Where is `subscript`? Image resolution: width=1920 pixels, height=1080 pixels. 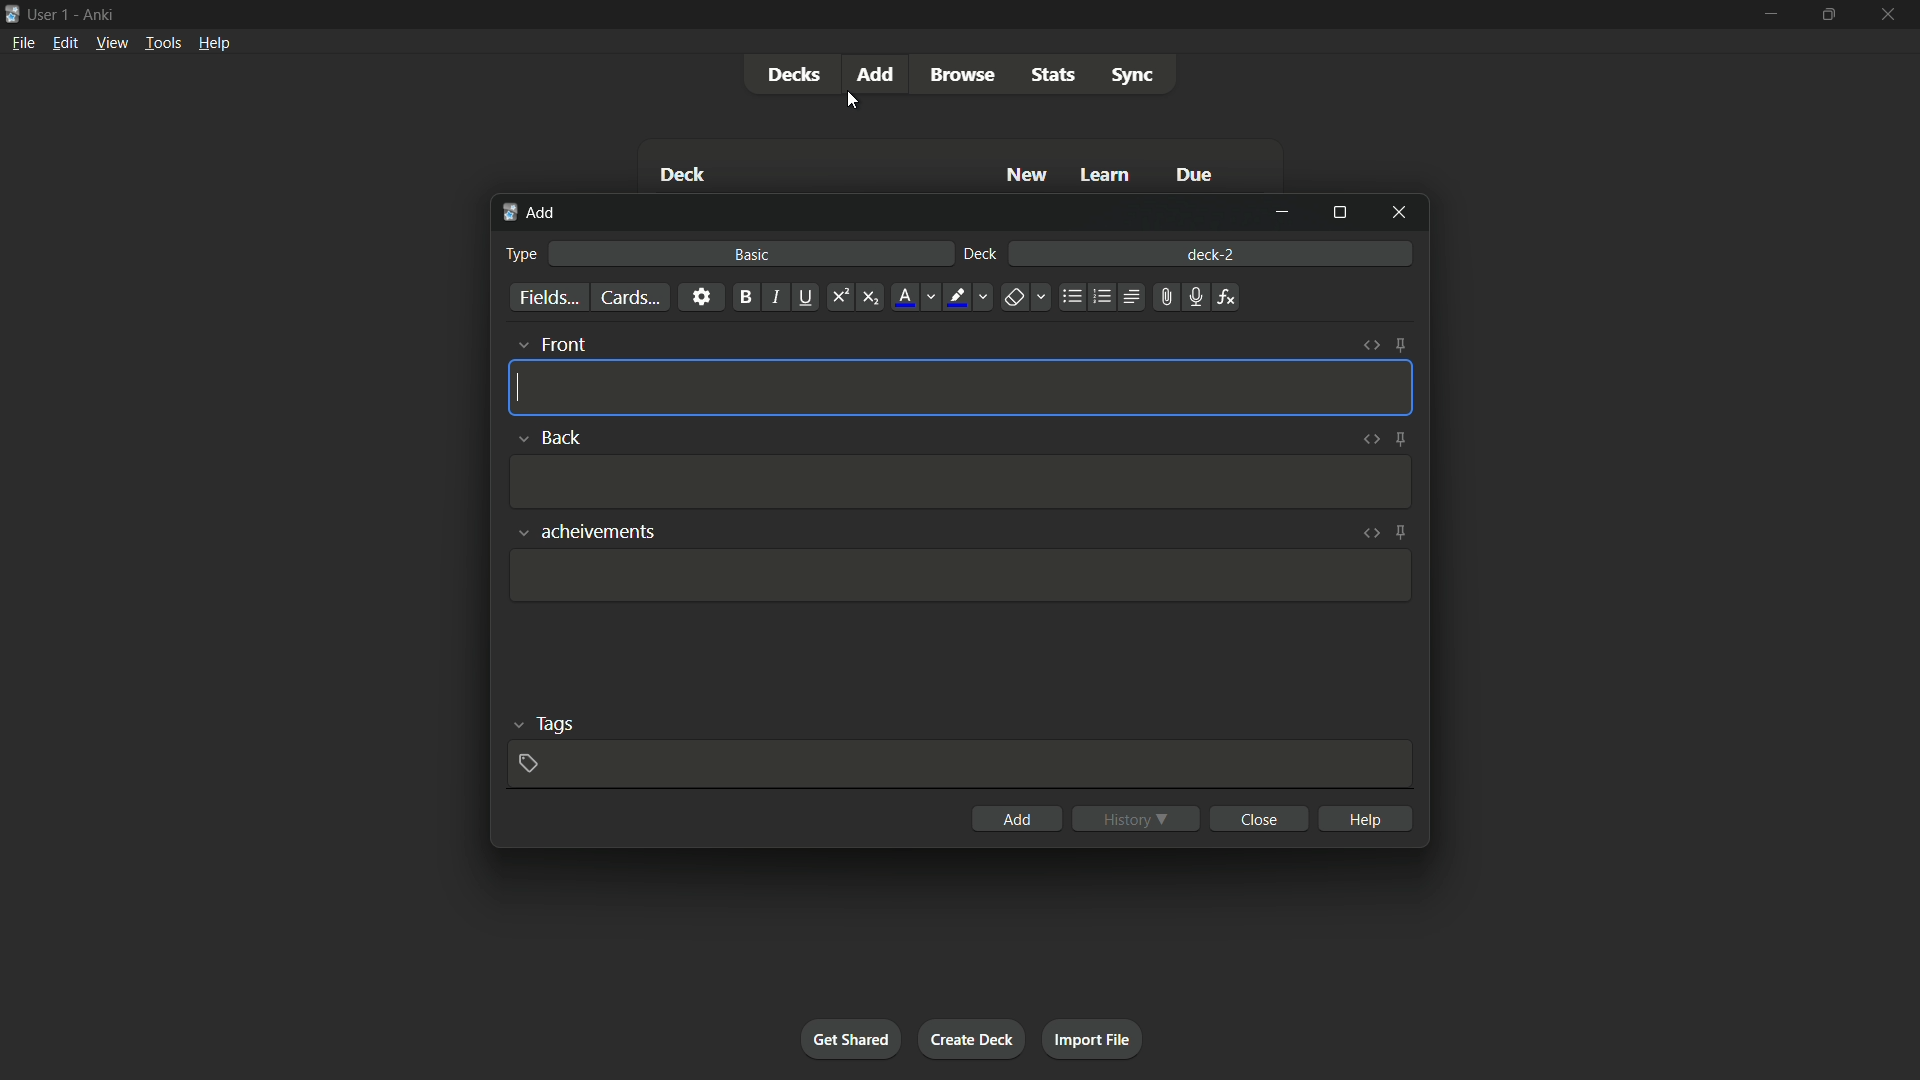 subscript is located at coordinates (871, 297).